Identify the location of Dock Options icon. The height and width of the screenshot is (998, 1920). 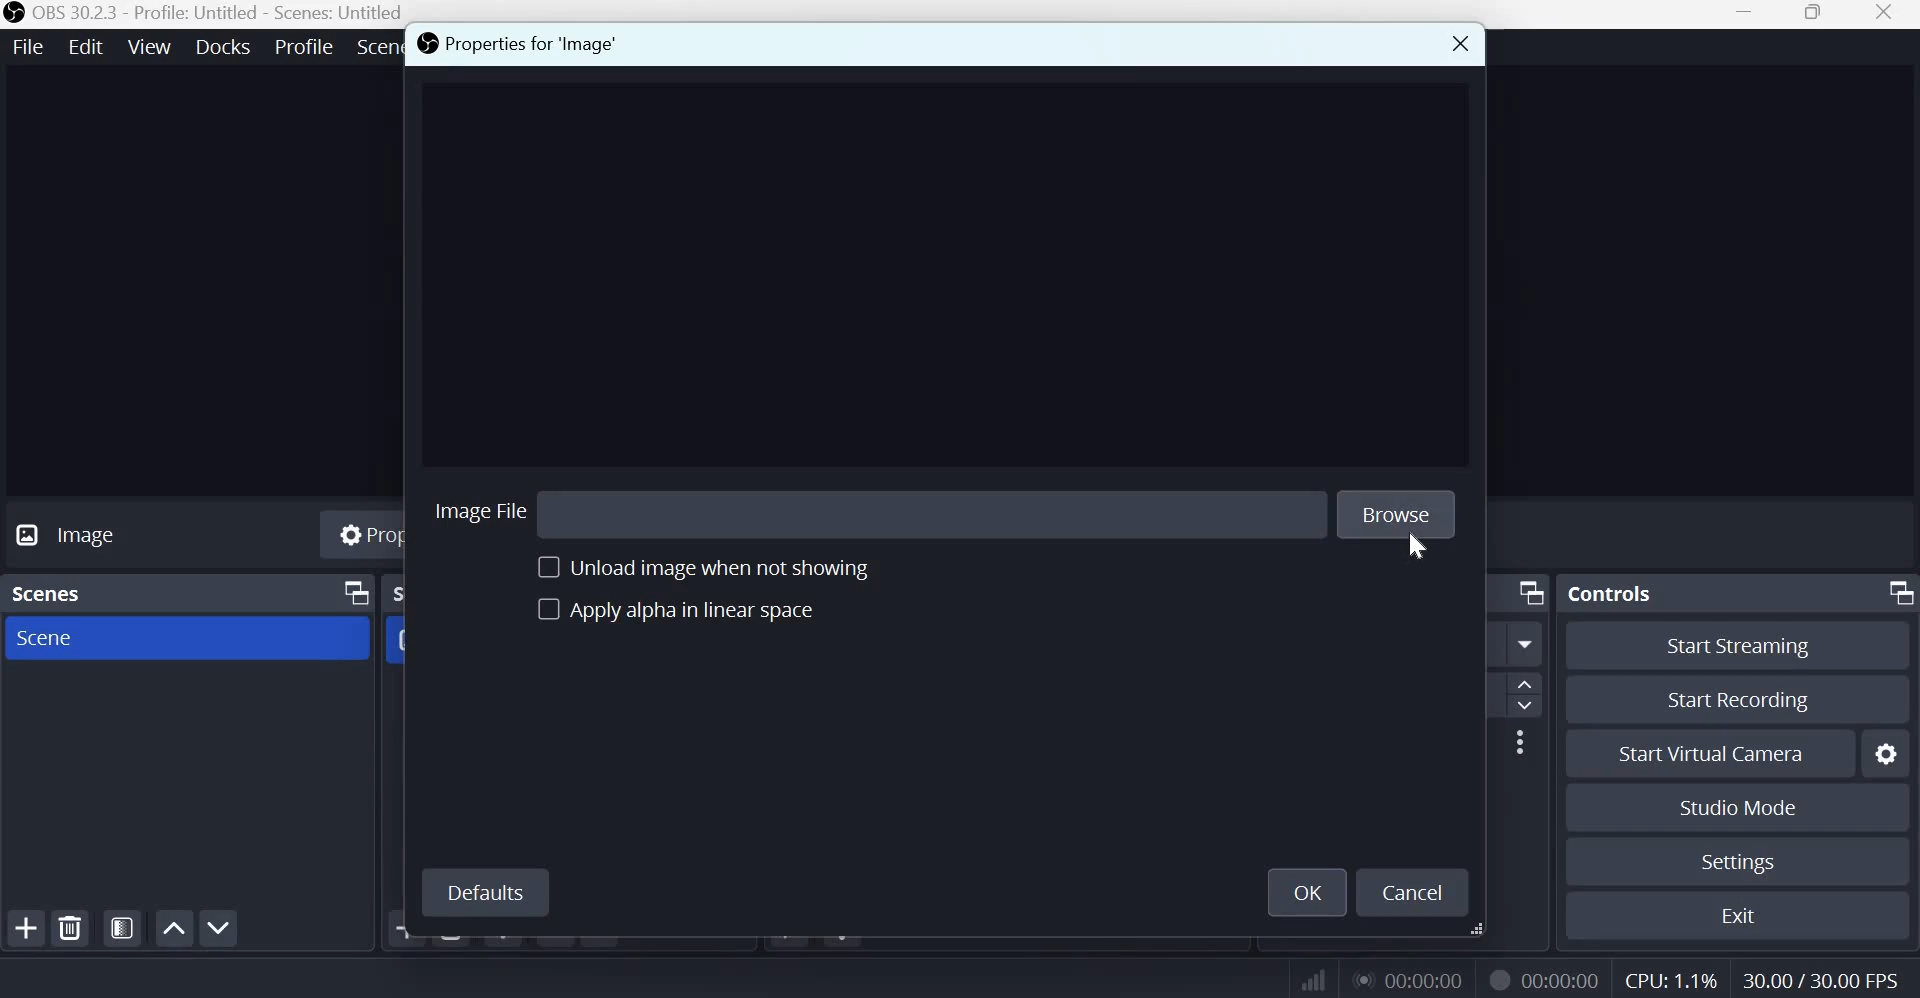
(1531, 593).